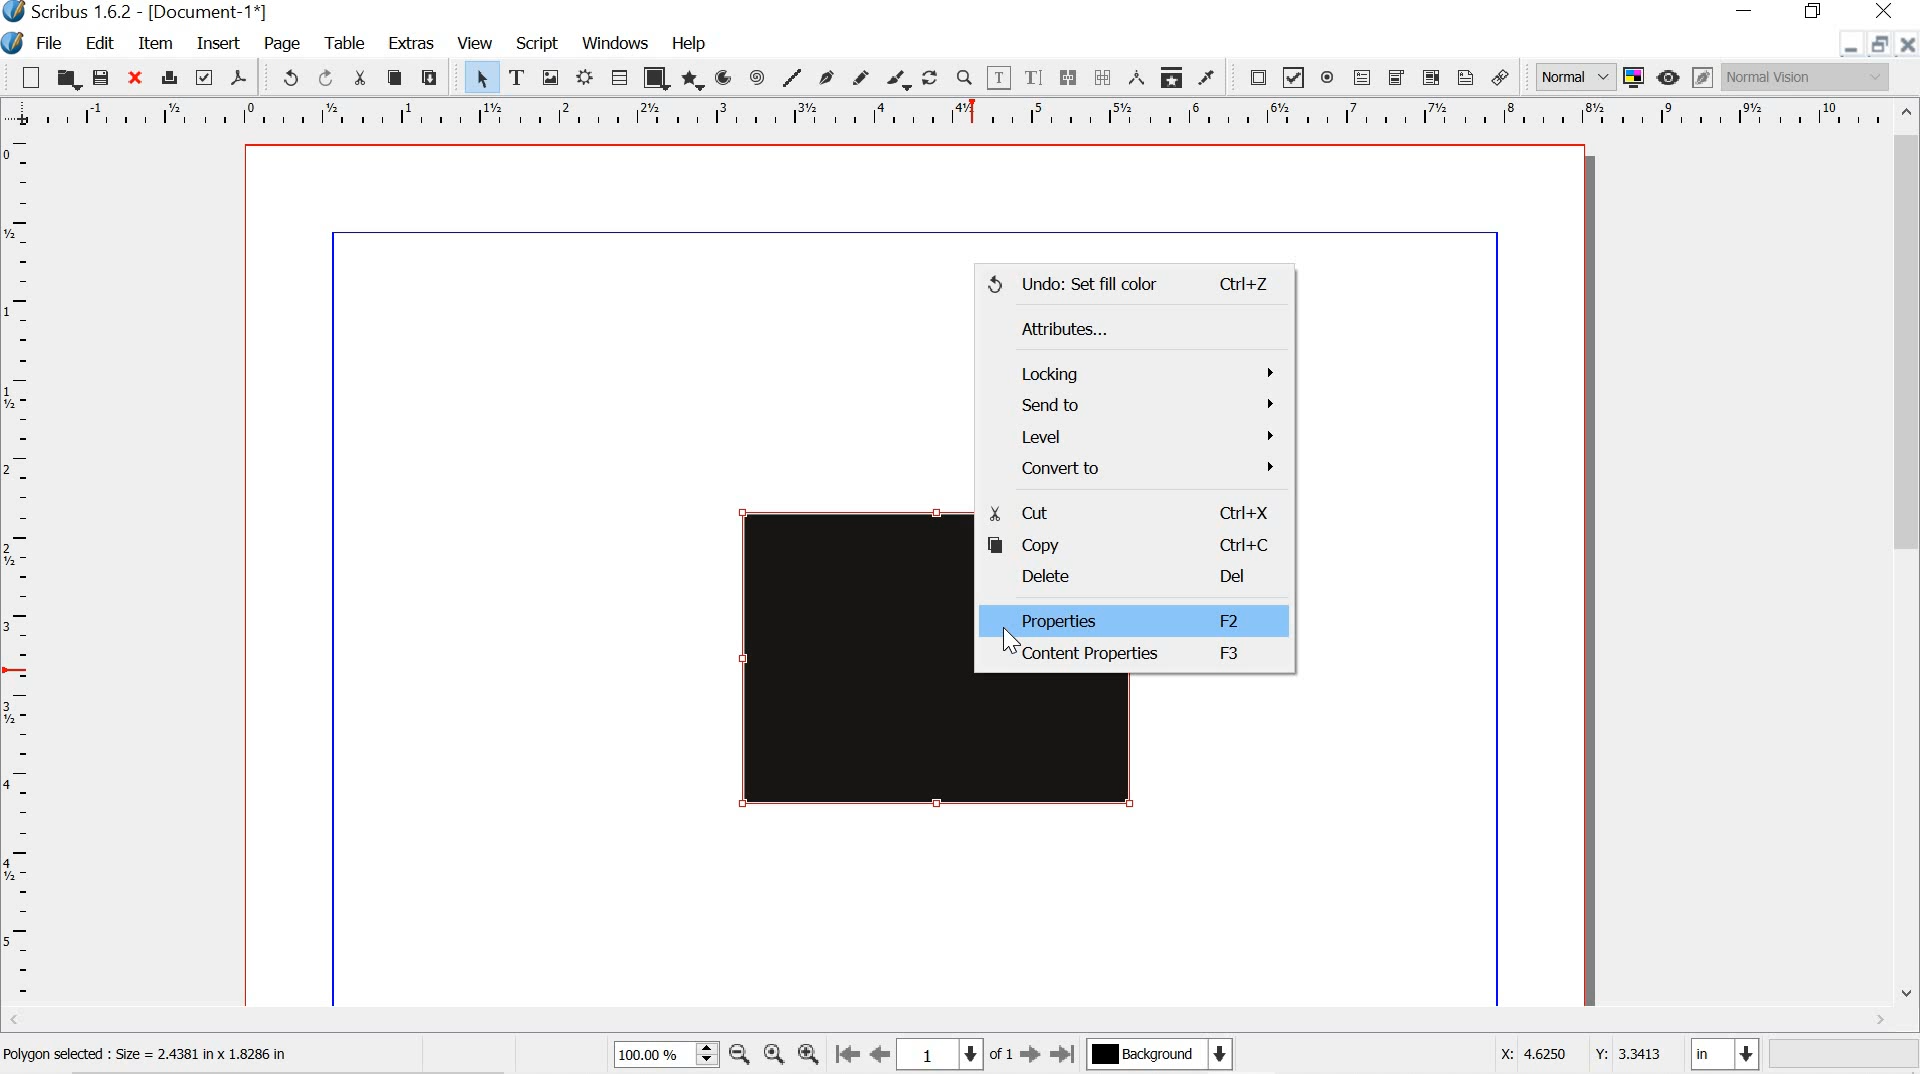  Describe the element at coordinates (1132, 404) in the screenshot. I see `send to` at that location.